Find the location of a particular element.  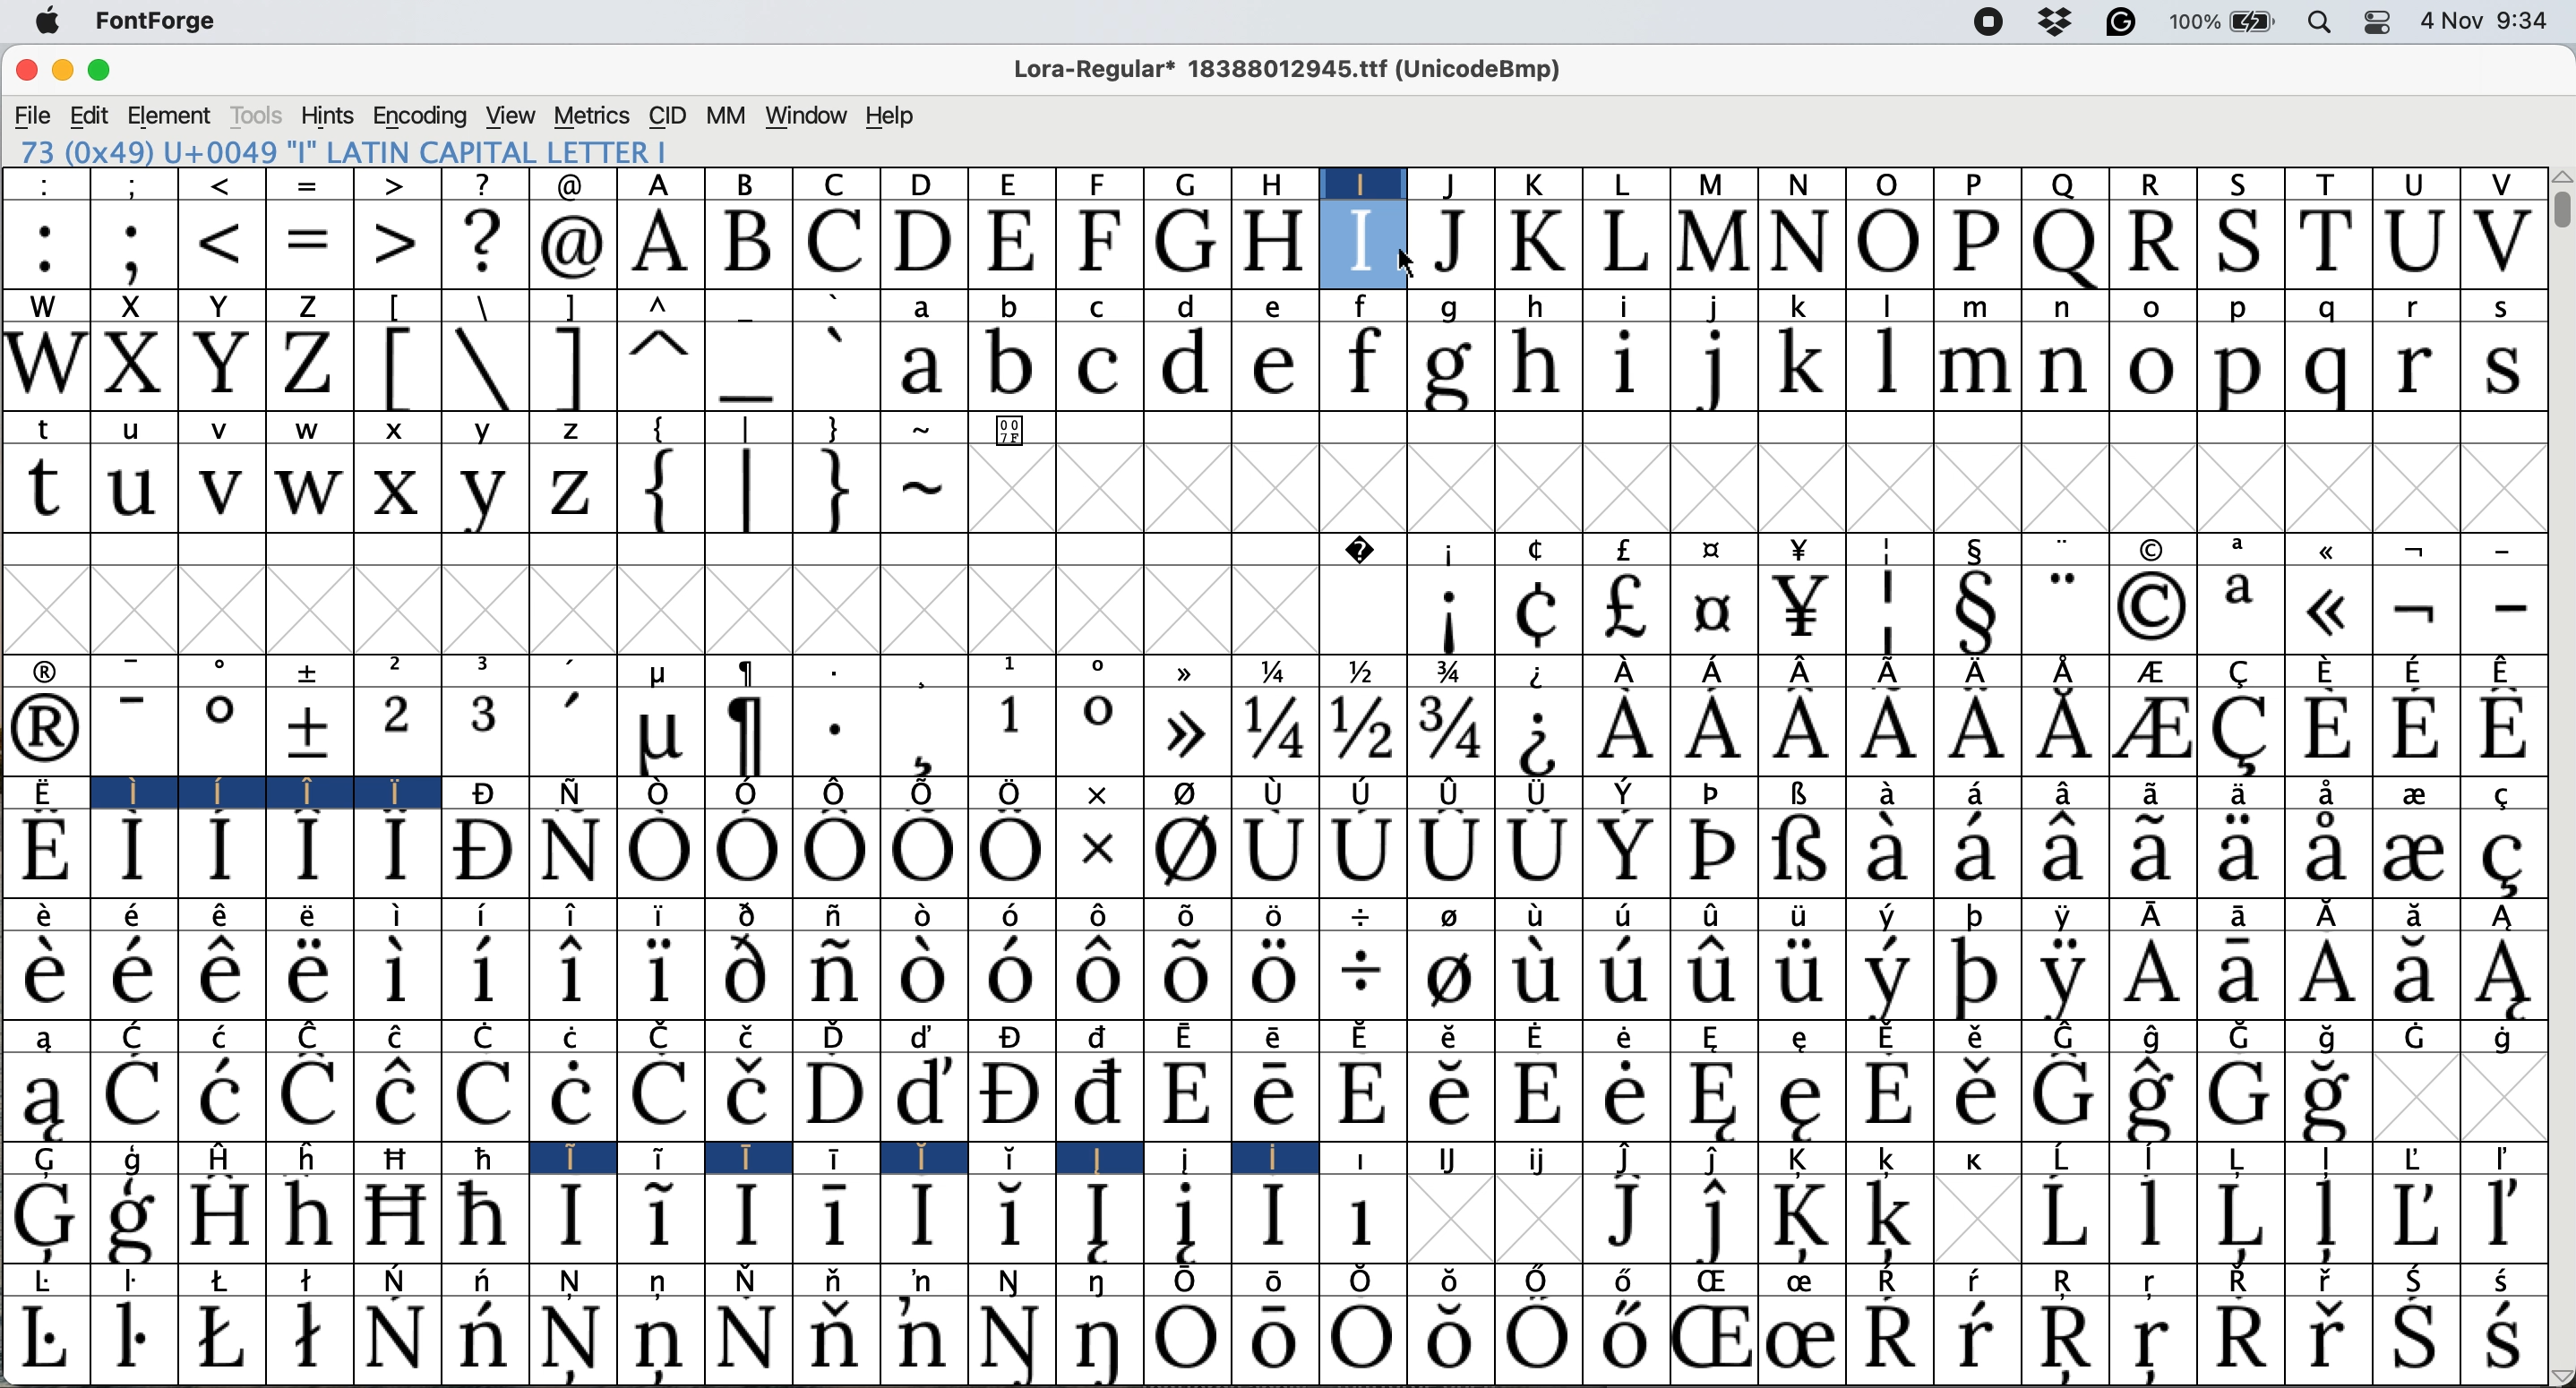

Symbol is located at coordinates (39, 973).